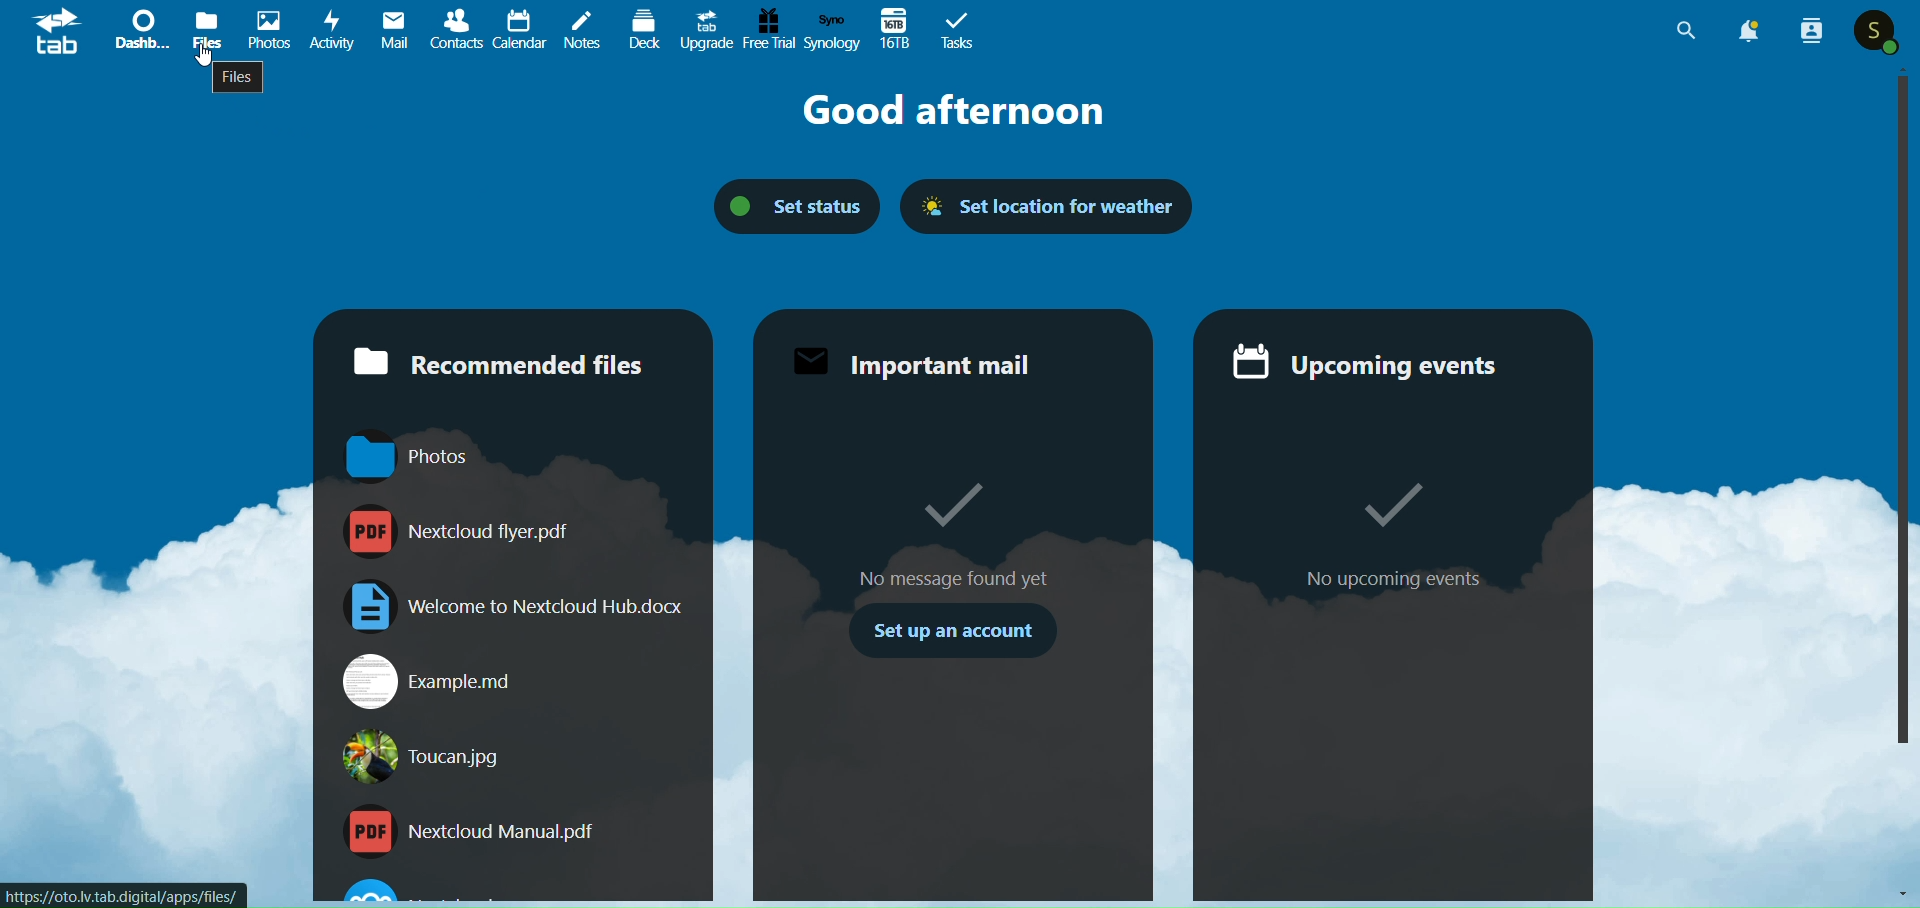 This screenshot has height=908, width=1920. What do you see at coordinates (1813, 33) in the screenshot?
I see `people` at bounding box center [1813, 33].